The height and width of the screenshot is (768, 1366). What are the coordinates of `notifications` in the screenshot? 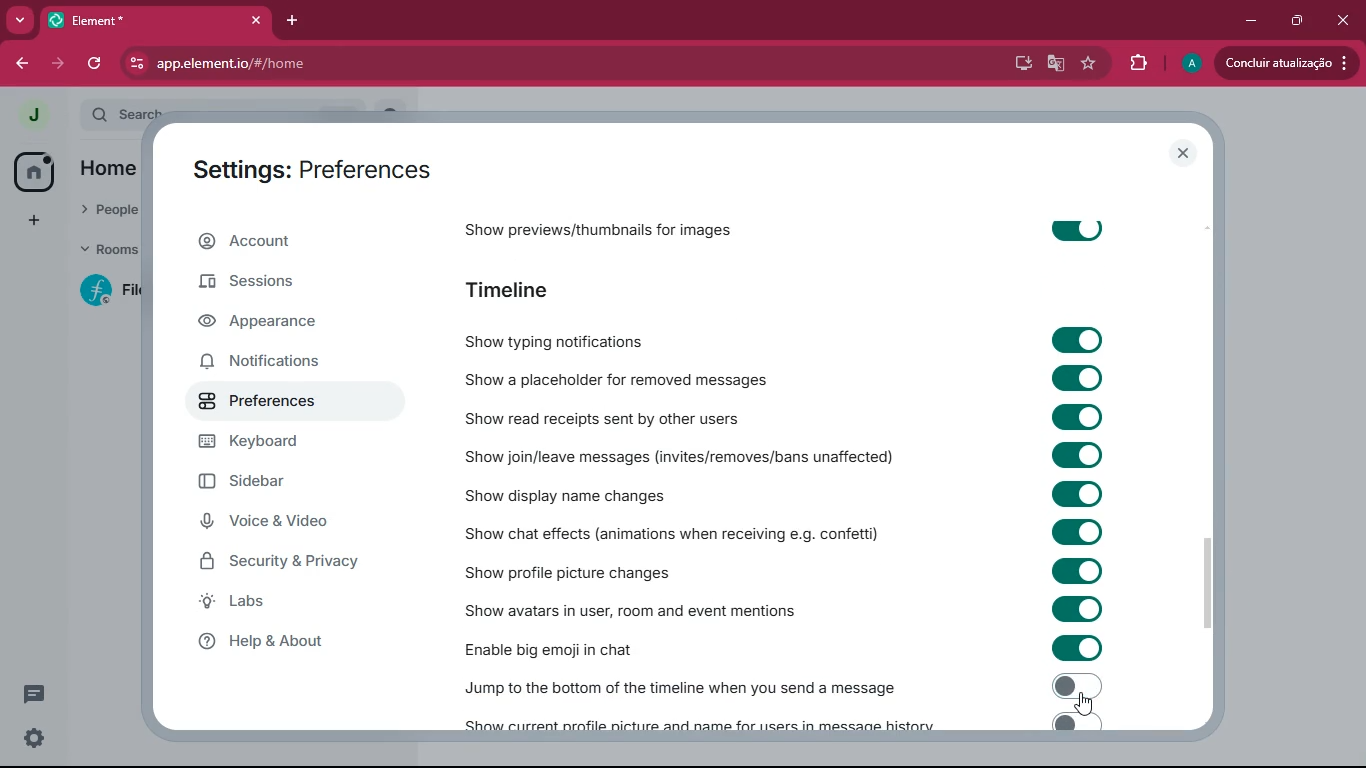 It's located at (273, 363).